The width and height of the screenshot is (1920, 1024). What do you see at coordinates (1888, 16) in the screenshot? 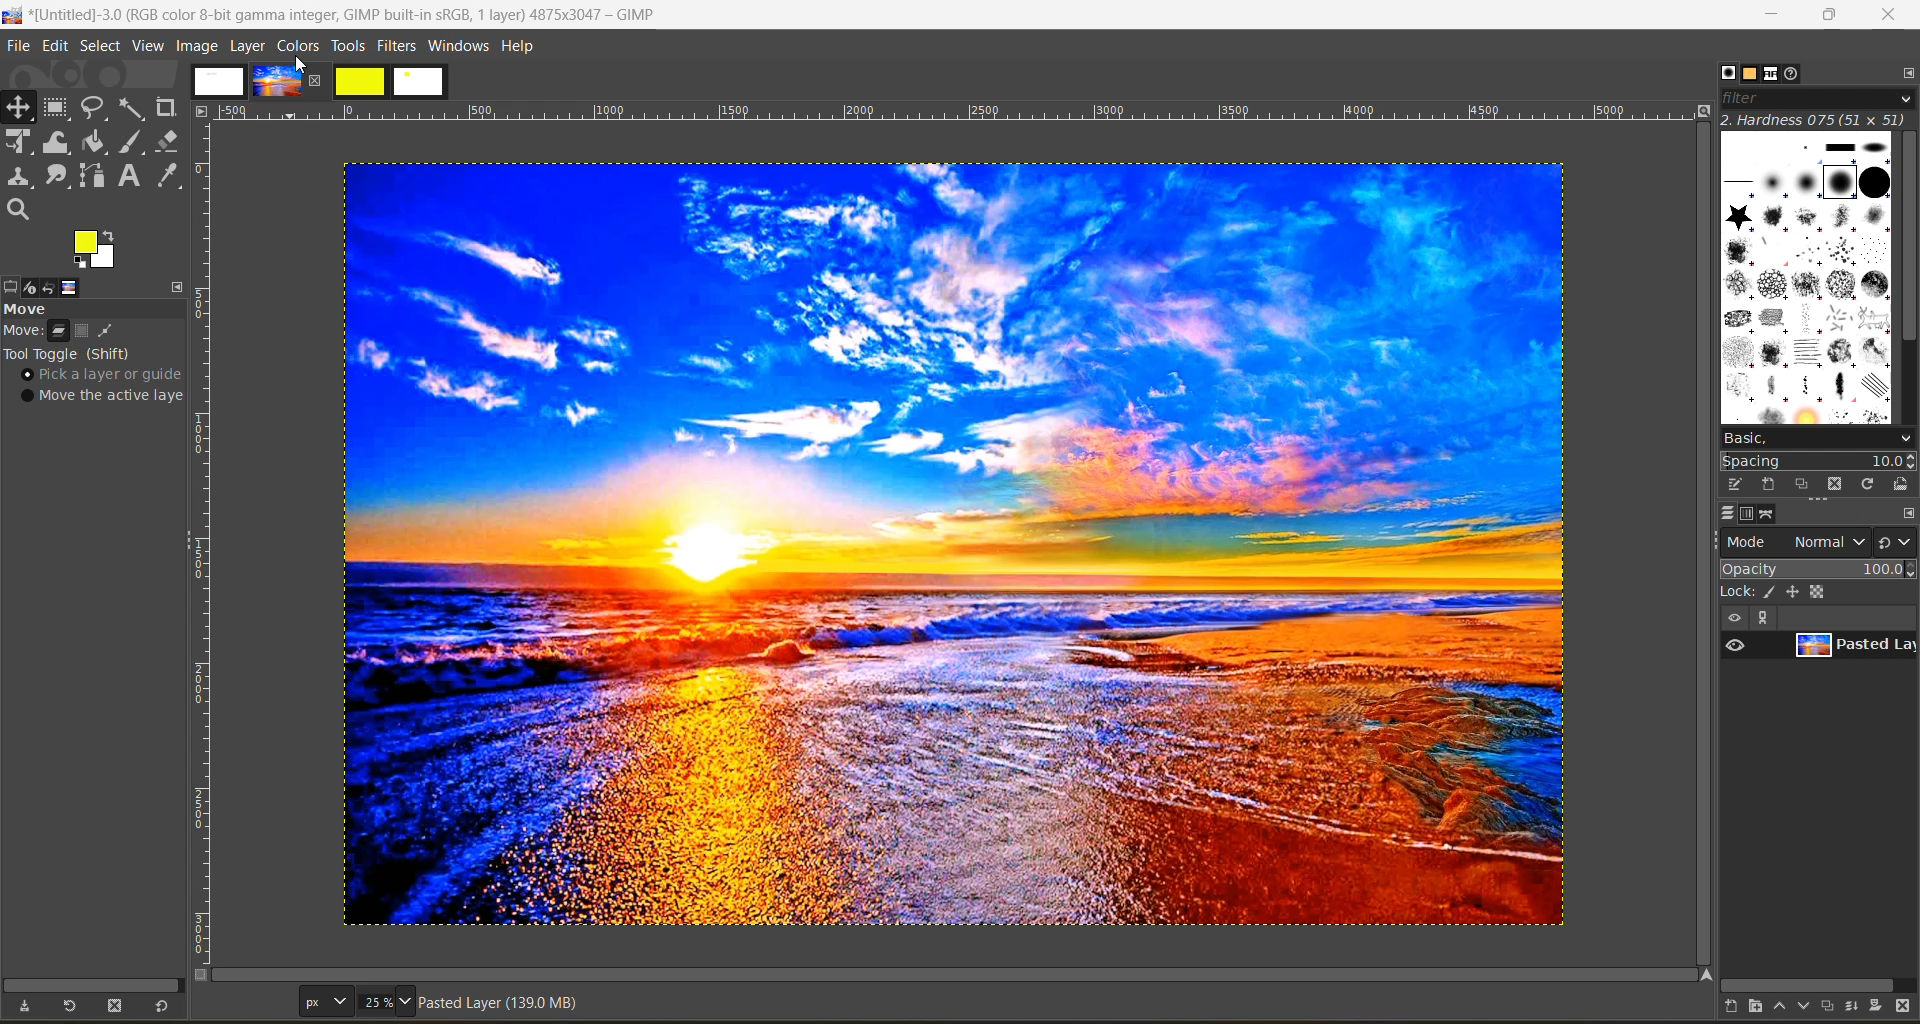
I see `close` at bounding box center [1888, 16].